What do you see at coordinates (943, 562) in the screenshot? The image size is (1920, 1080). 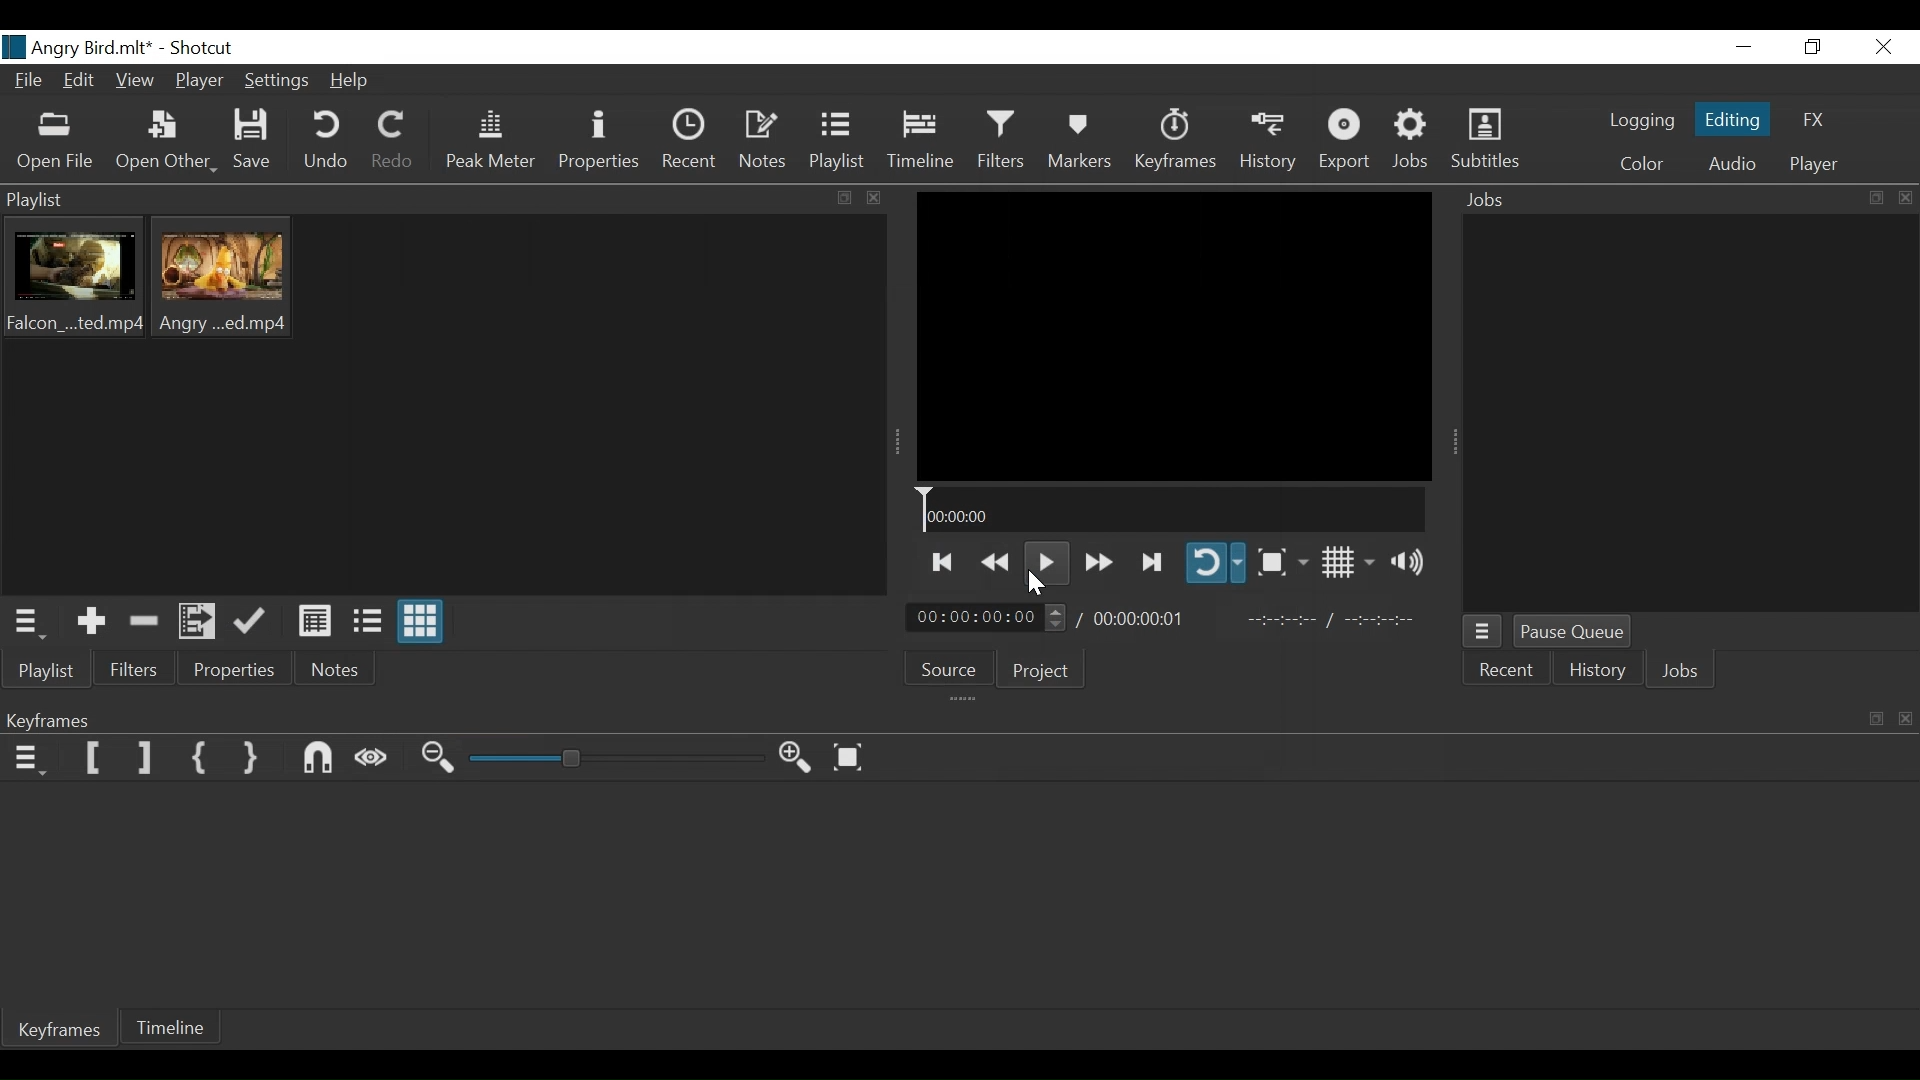 I see `Skip to the next point` at bounding box center [943, 562].